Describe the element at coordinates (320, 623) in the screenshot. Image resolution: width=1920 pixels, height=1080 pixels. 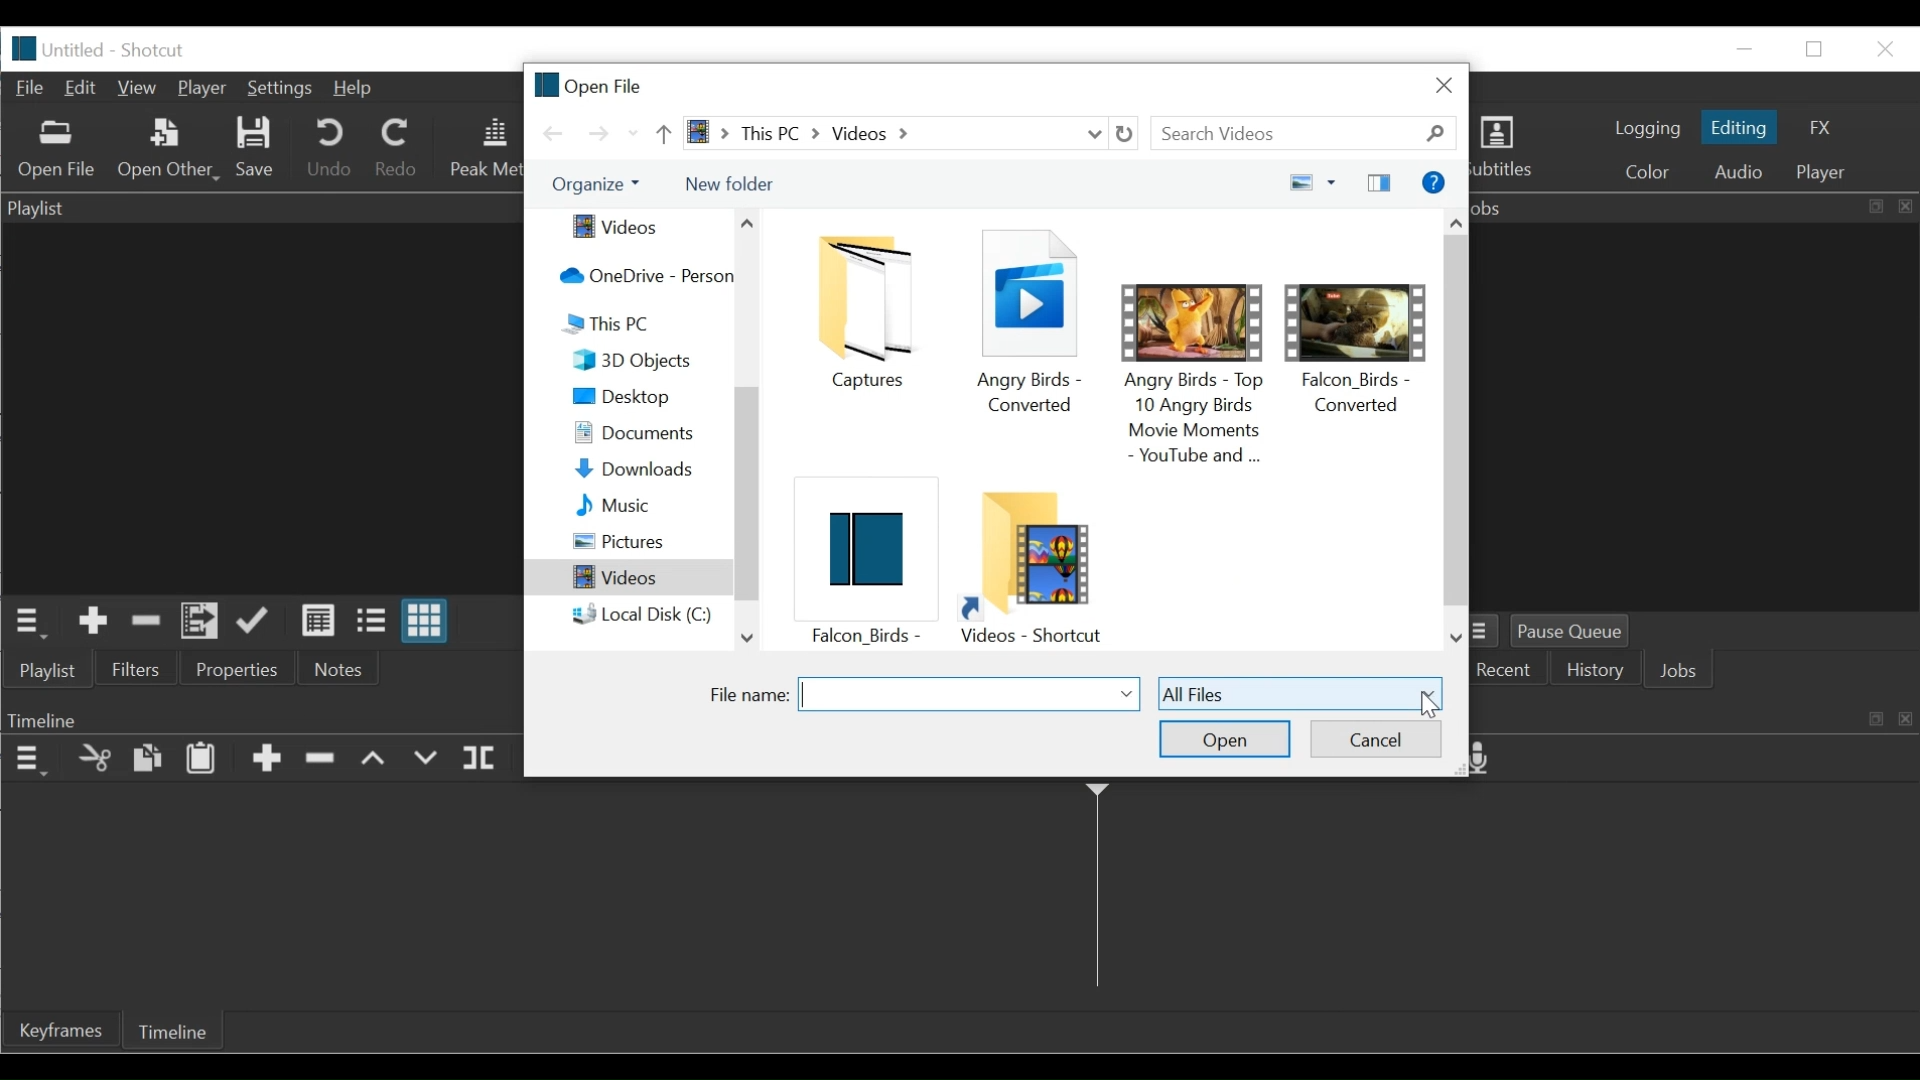
I see `View as details` at that location.